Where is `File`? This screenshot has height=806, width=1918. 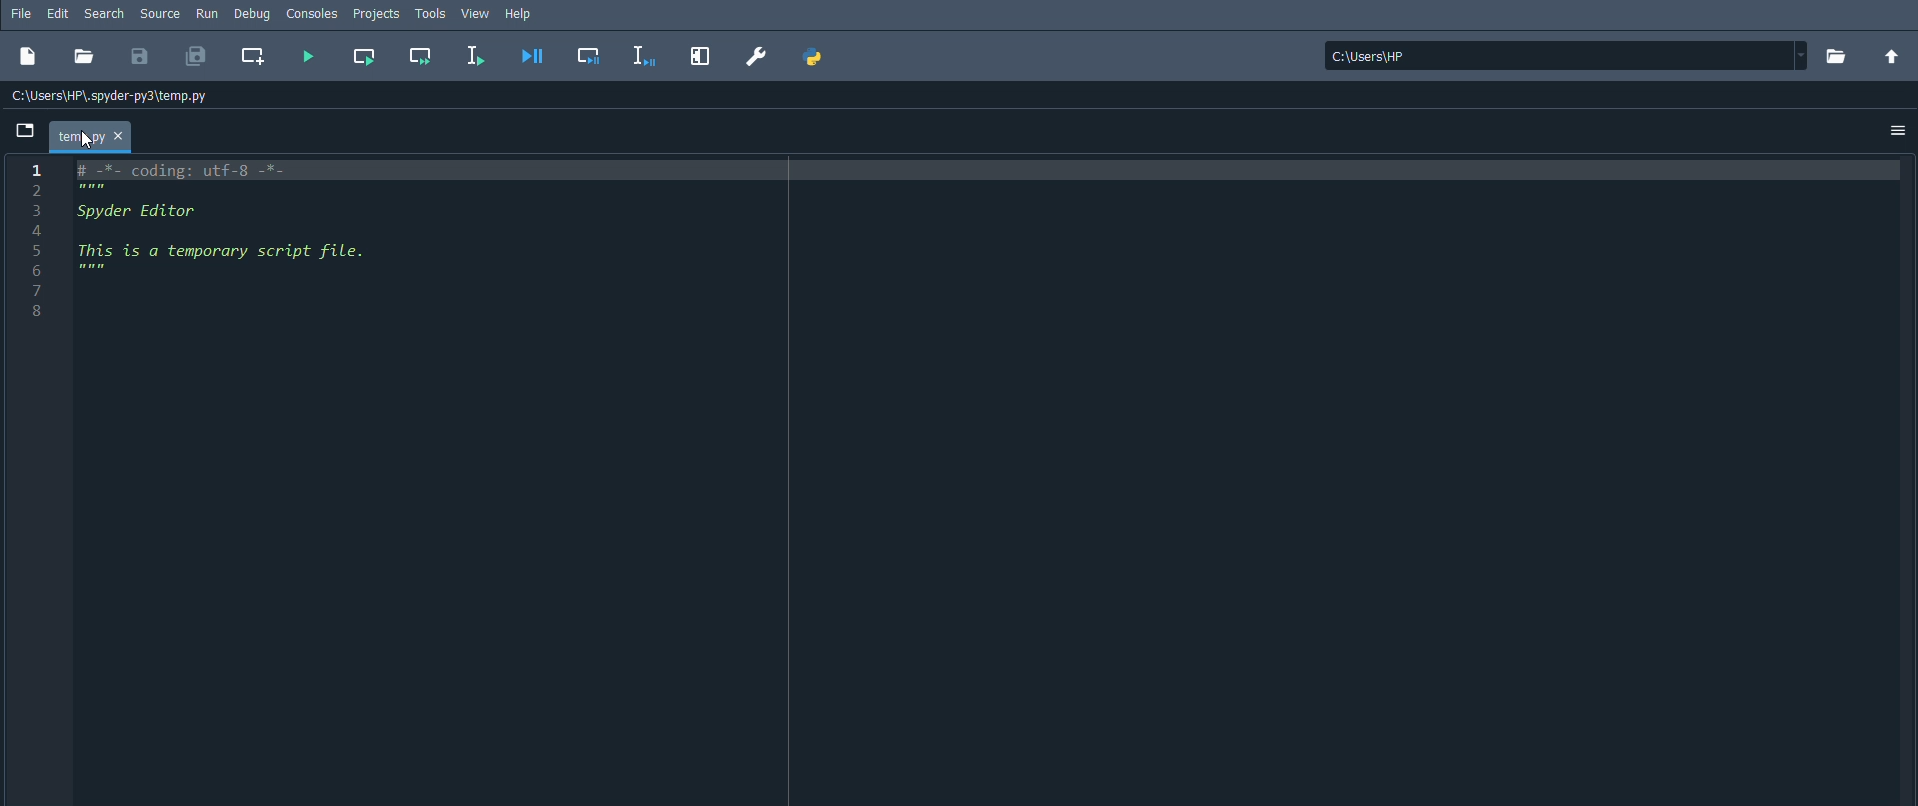 File is located at coordinates (20, 14).